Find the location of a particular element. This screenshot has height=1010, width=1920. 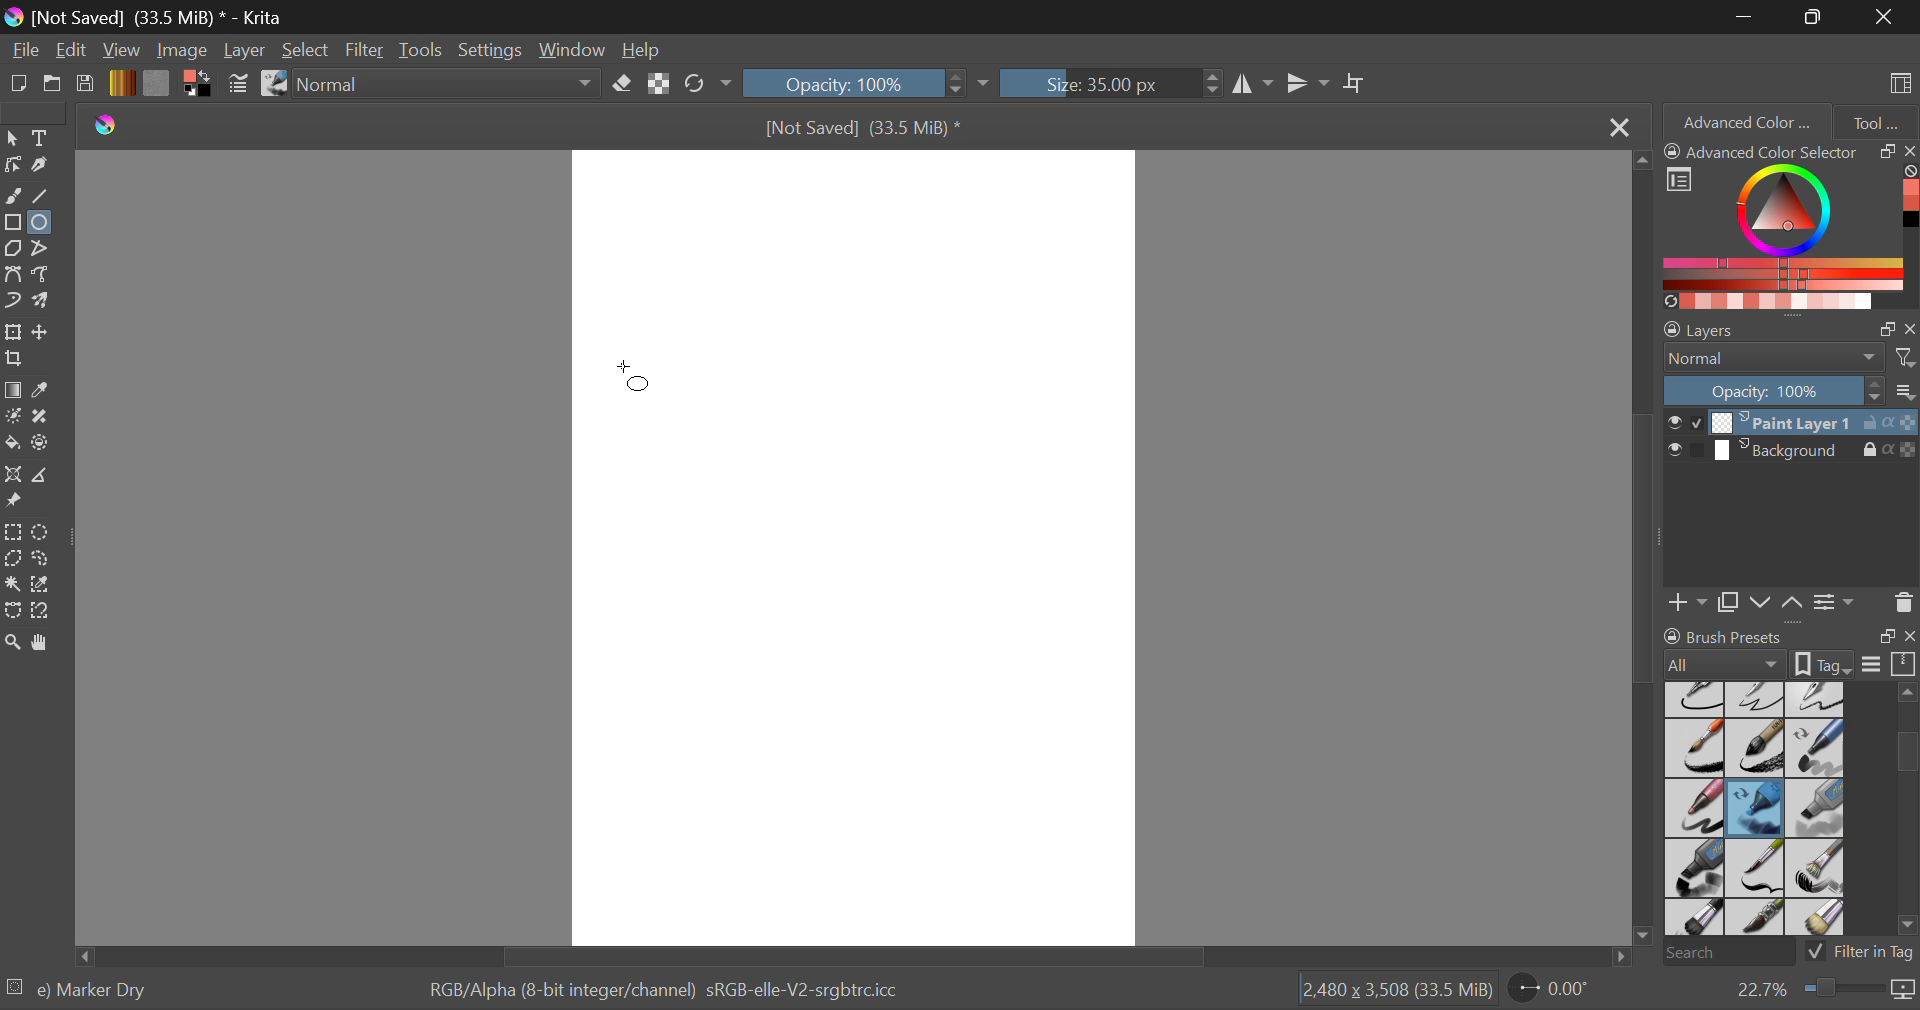

Erase is located at coordinates (626, 87).